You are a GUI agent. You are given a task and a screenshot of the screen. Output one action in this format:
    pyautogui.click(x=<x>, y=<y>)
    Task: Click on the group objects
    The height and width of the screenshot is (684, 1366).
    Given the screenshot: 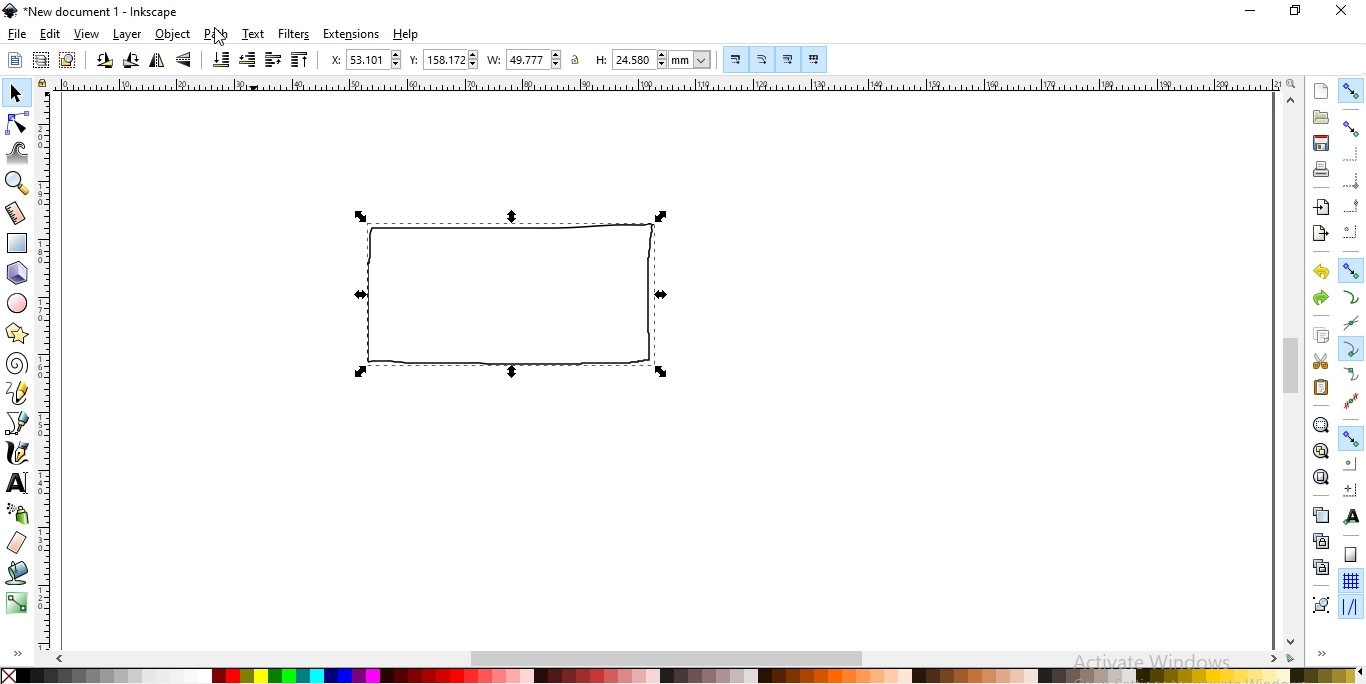 What is the action you would take?
    pyautogui.click(x=1321, y=604)
    